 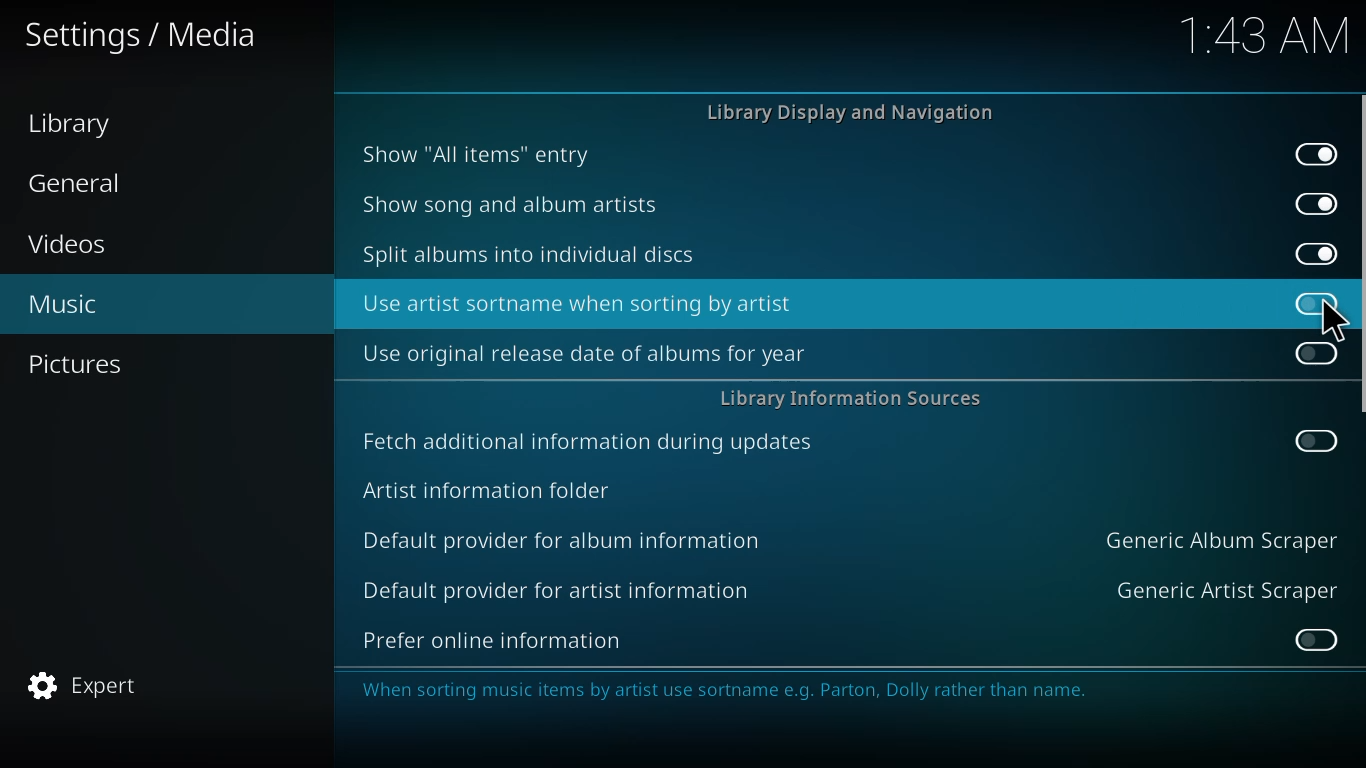 What do you see at coordinates (1314, 439) in the screenshot?
I see `enable` at bounding box center [1314, 439].